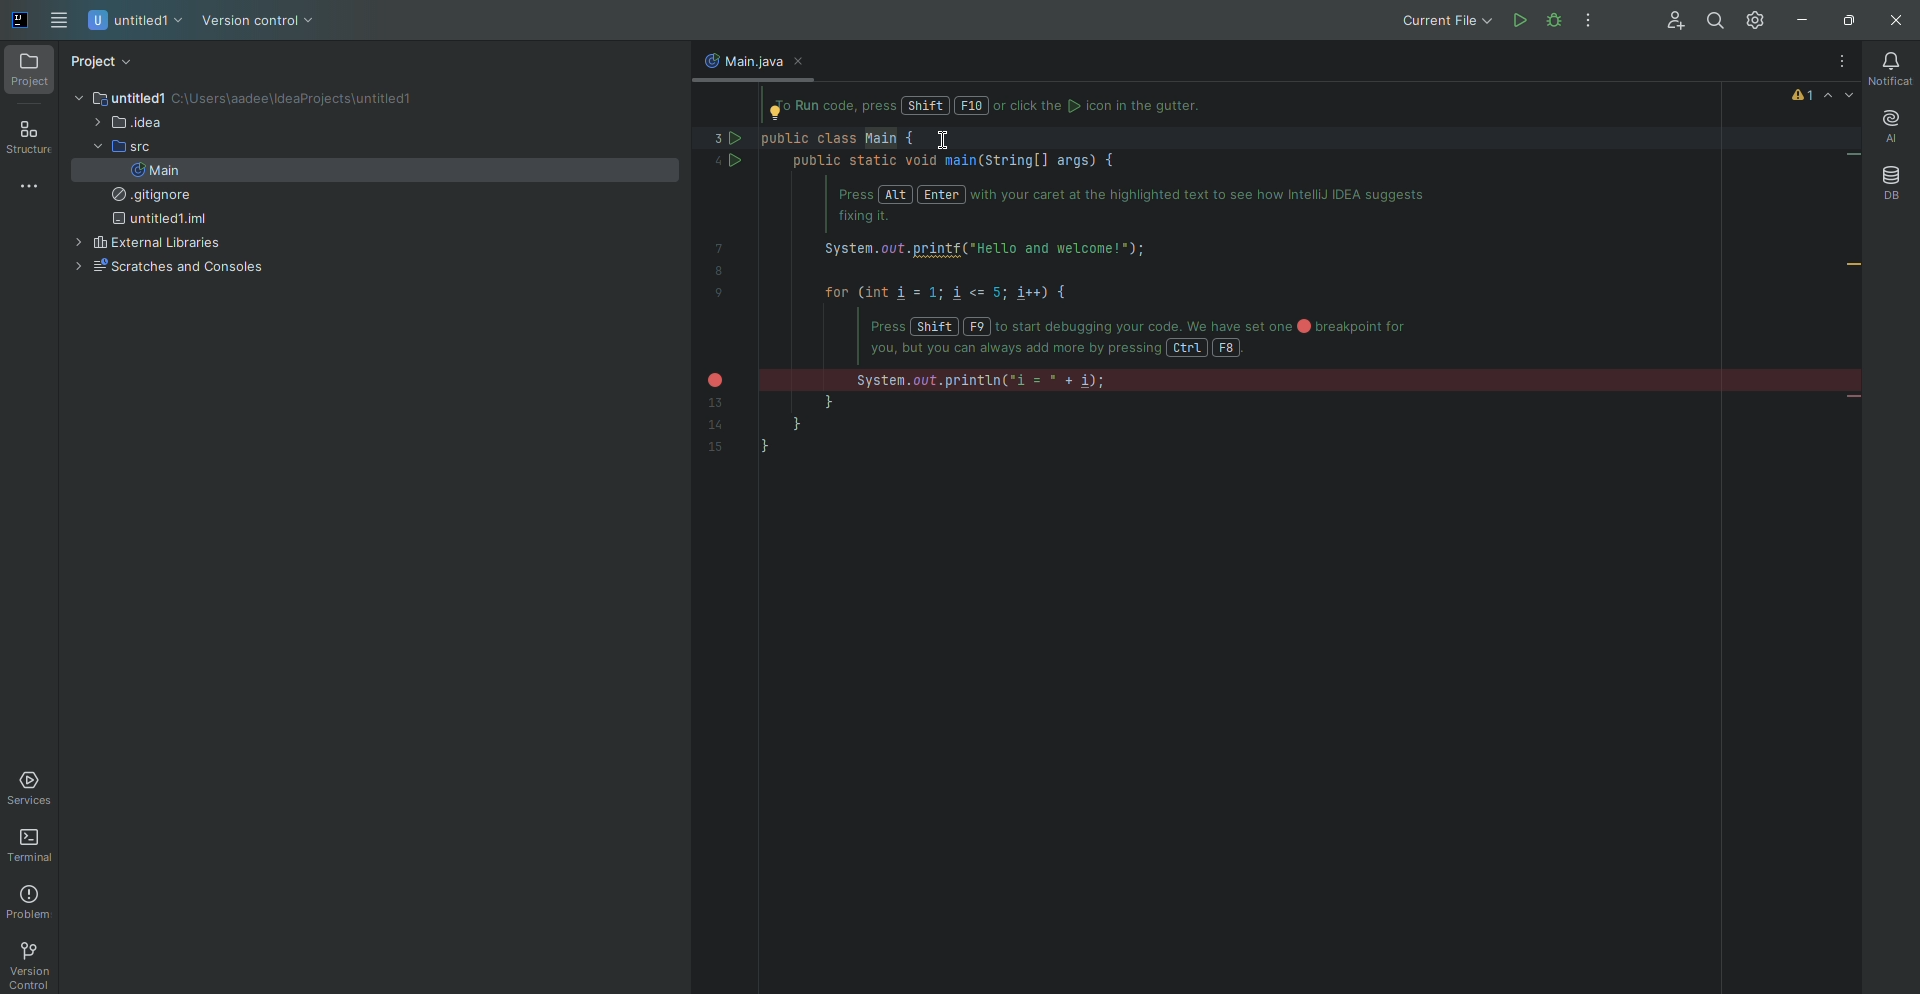 Image resolution: width=1920 pixels, height=994 pixels. I want to click on Options, so click(1836, 62).